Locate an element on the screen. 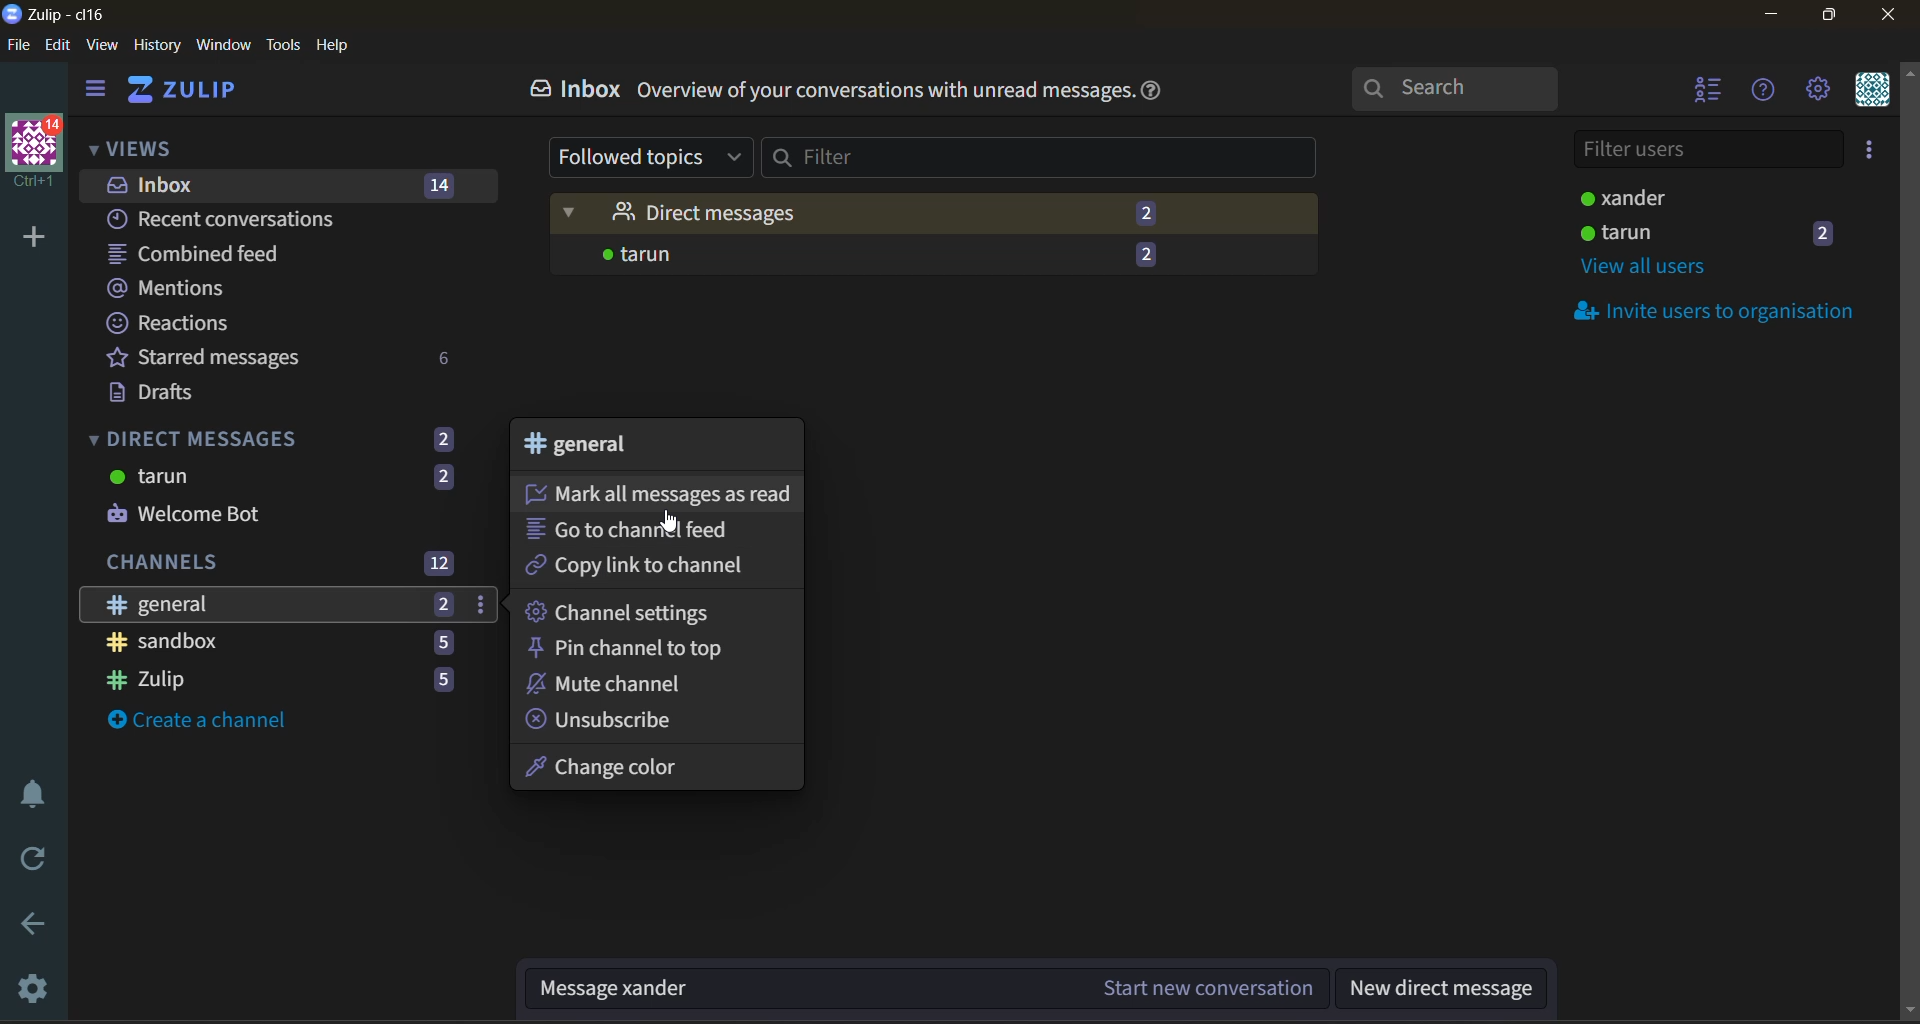 This screenshot has width=1920, height=1024. Inbox. Overview of your conversations with unread messages. is located at coordinates (813, 88).